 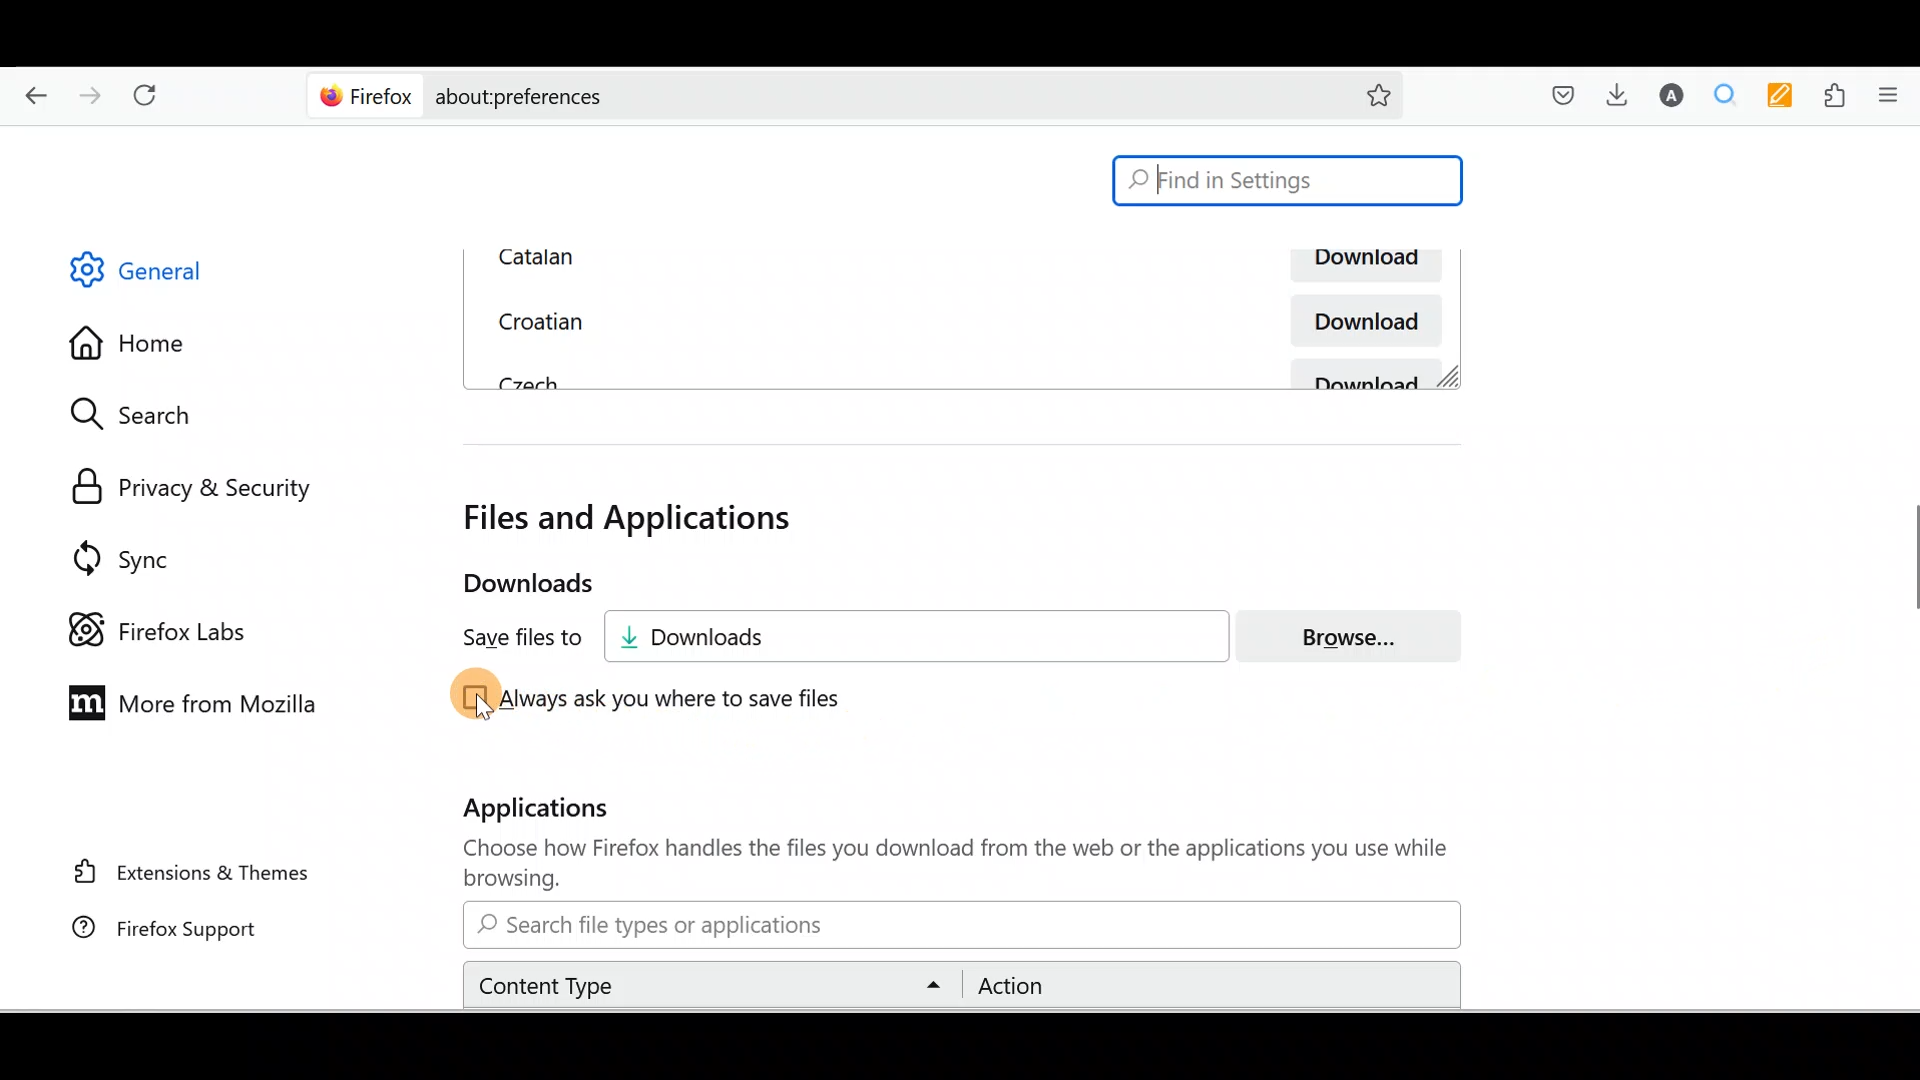 What do you see at coordinates (151, 620) in the screenshot?
I see `Firefox labs` at bounding box center [151, 620].